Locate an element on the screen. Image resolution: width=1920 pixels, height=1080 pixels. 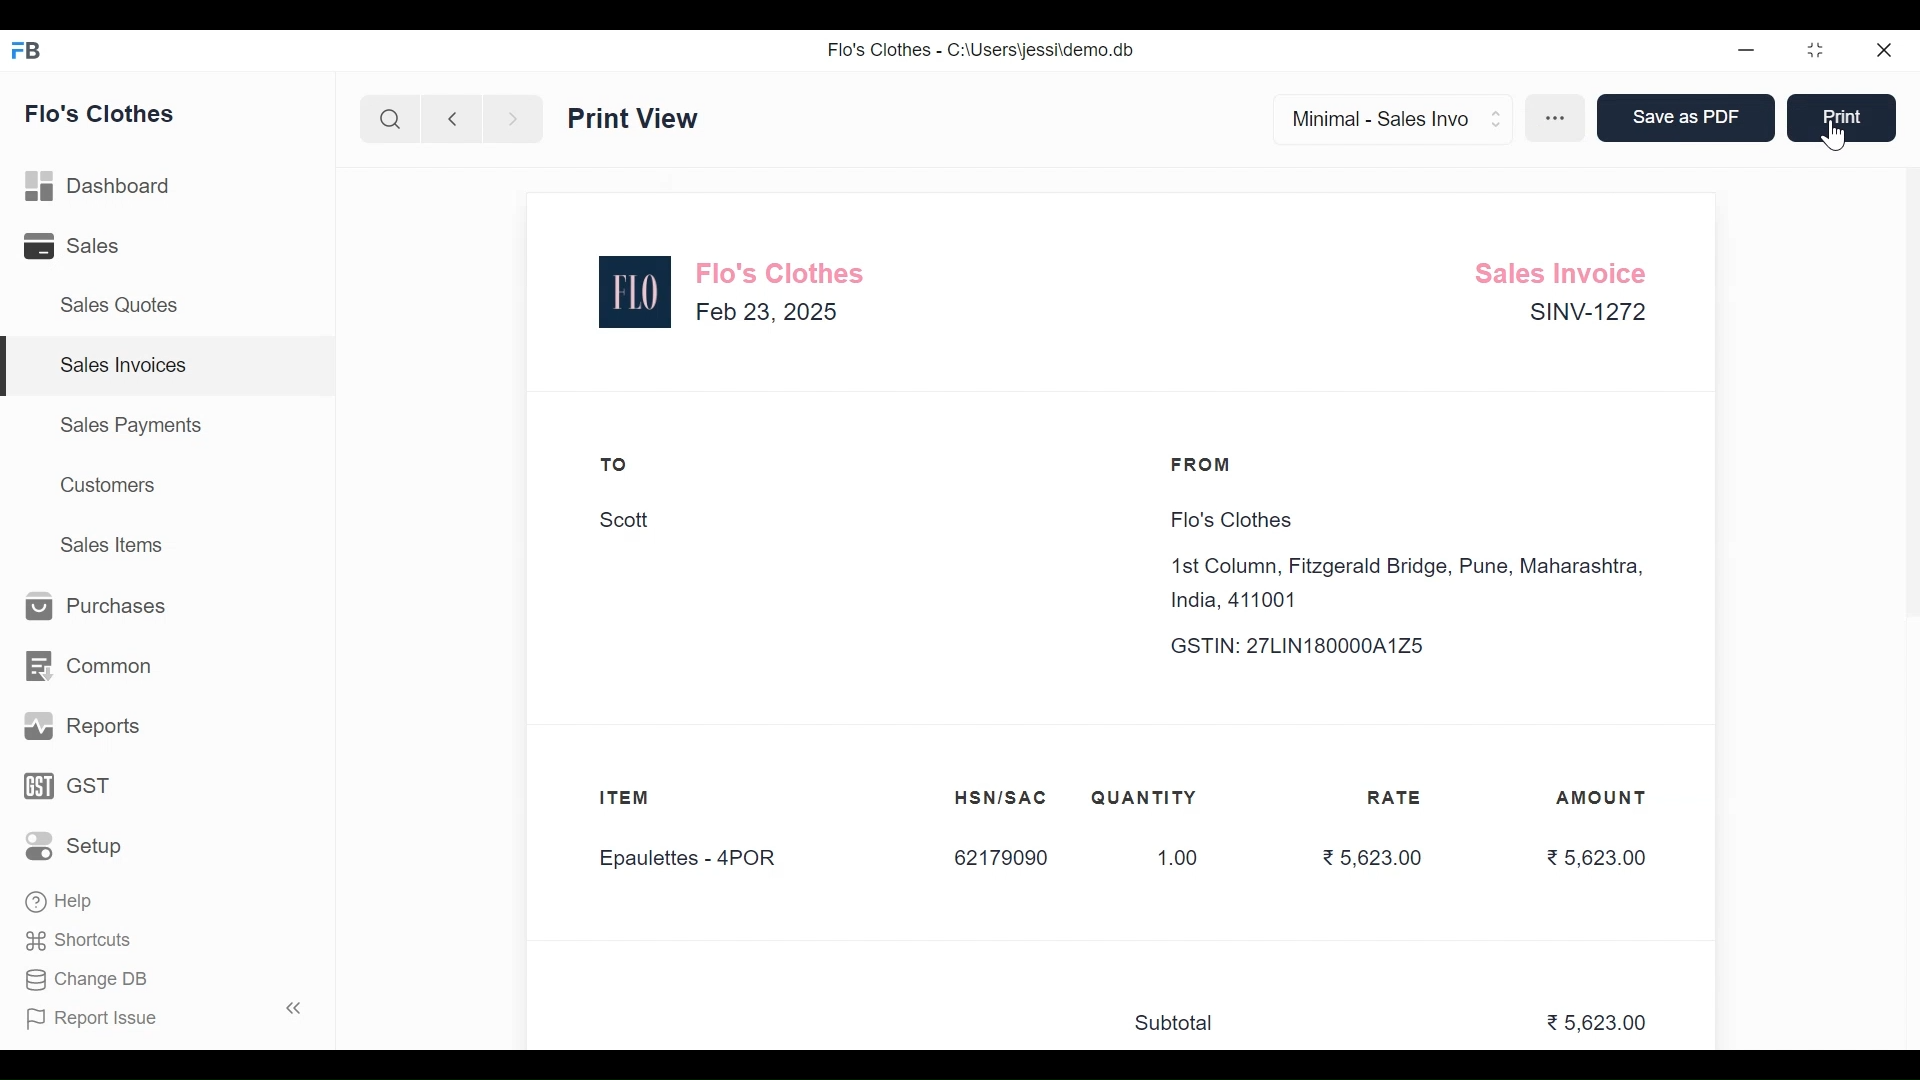
1.00 is located at coordinates (1167, 859).